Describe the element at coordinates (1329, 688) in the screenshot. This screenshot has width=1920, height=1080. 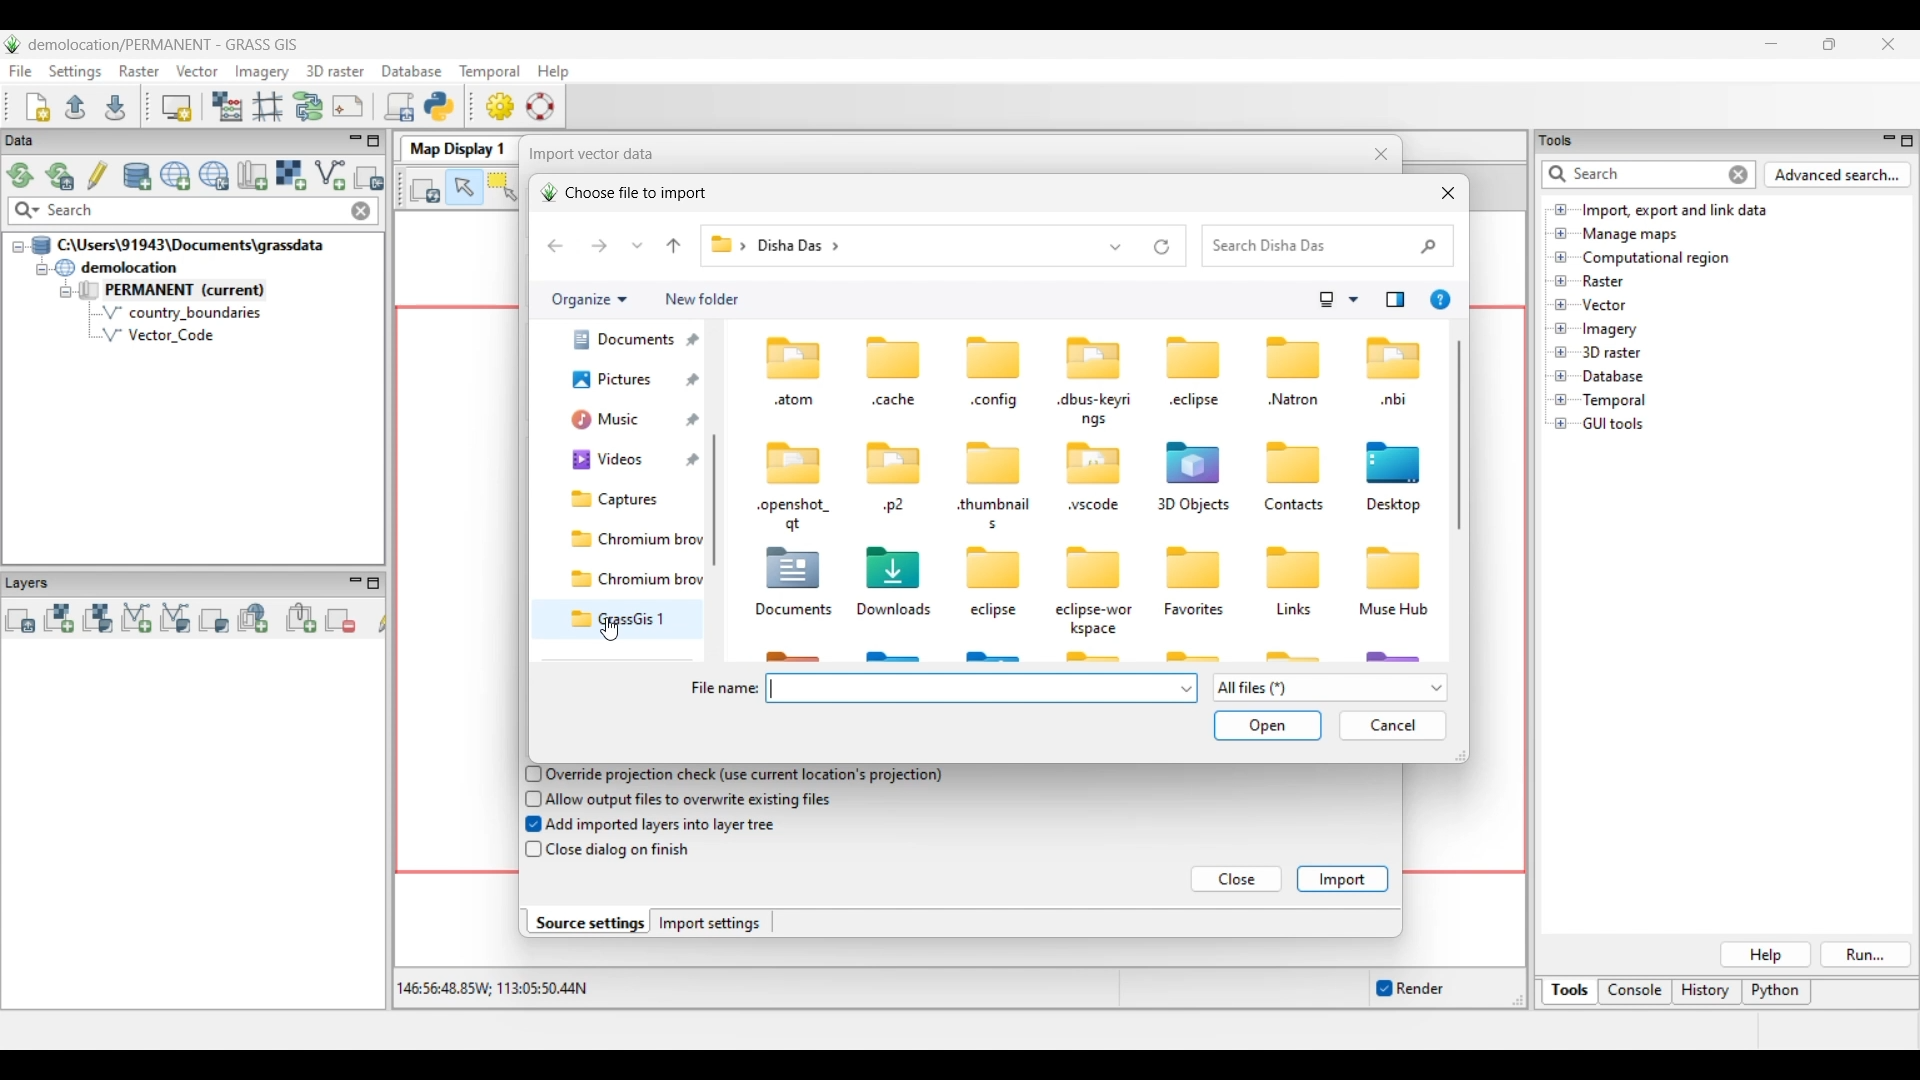
I see `Show list of file options` at that location.